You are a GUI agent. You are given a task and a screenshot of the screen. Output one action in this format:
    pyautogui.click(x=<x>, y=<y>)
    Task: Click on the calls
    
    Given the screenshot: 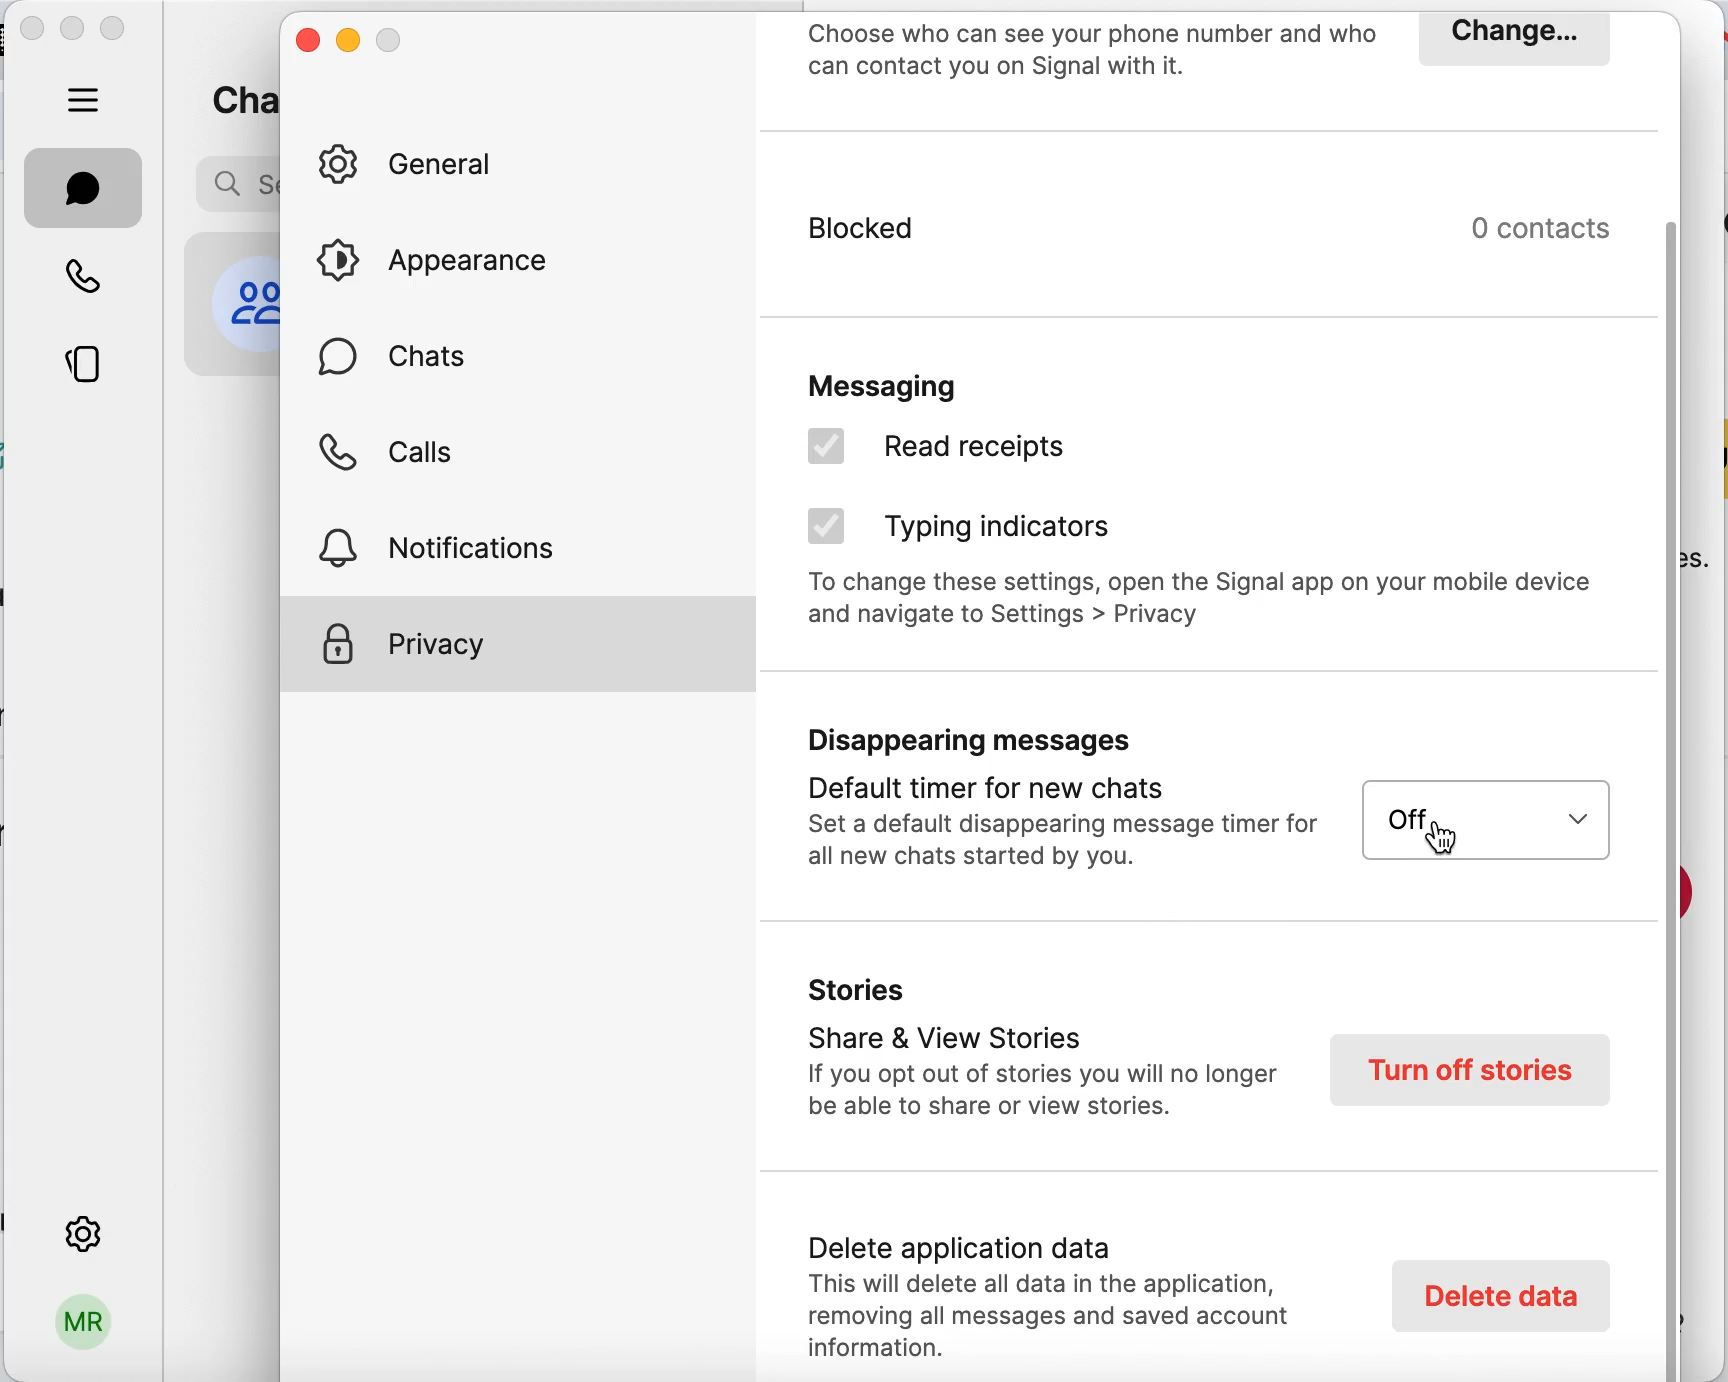 What is the action you would take?
    pyautogui.click(x=393, y=459)
    